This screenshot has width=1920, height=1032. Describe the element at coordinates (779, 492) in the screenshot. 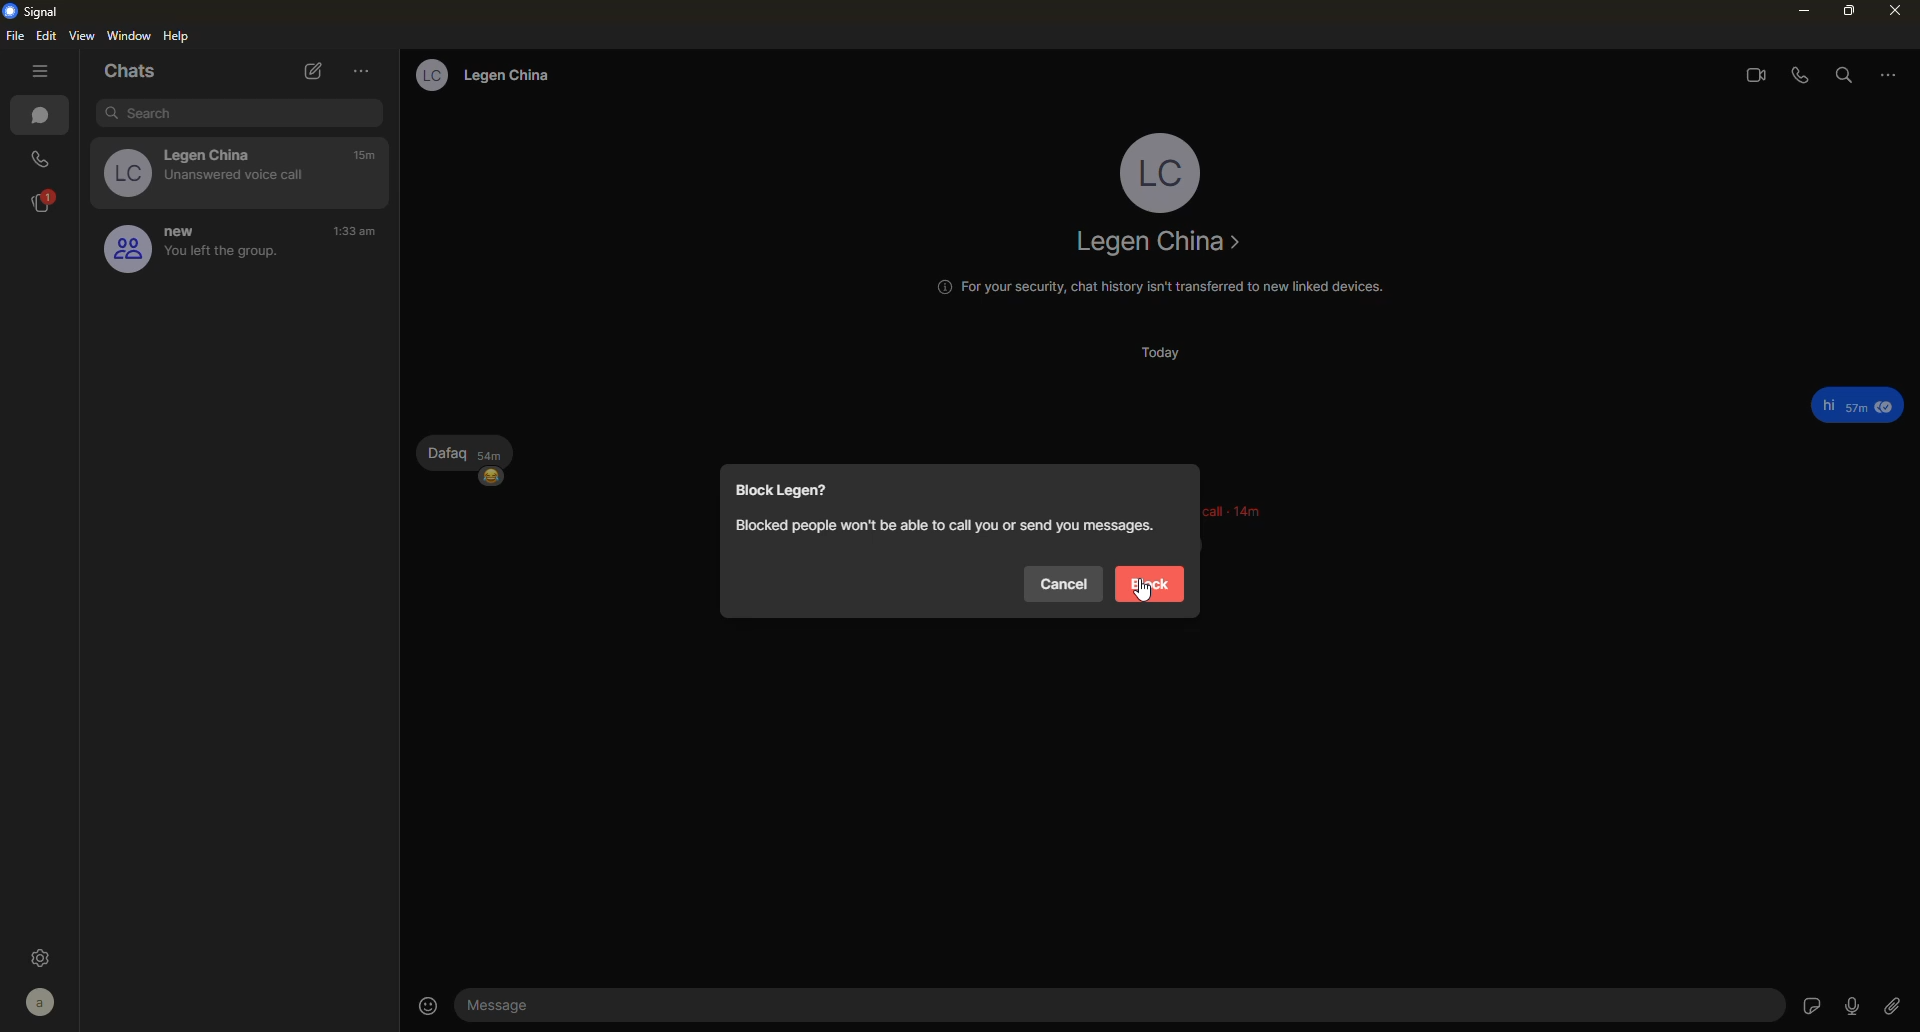

I see `bock contact` at that location.